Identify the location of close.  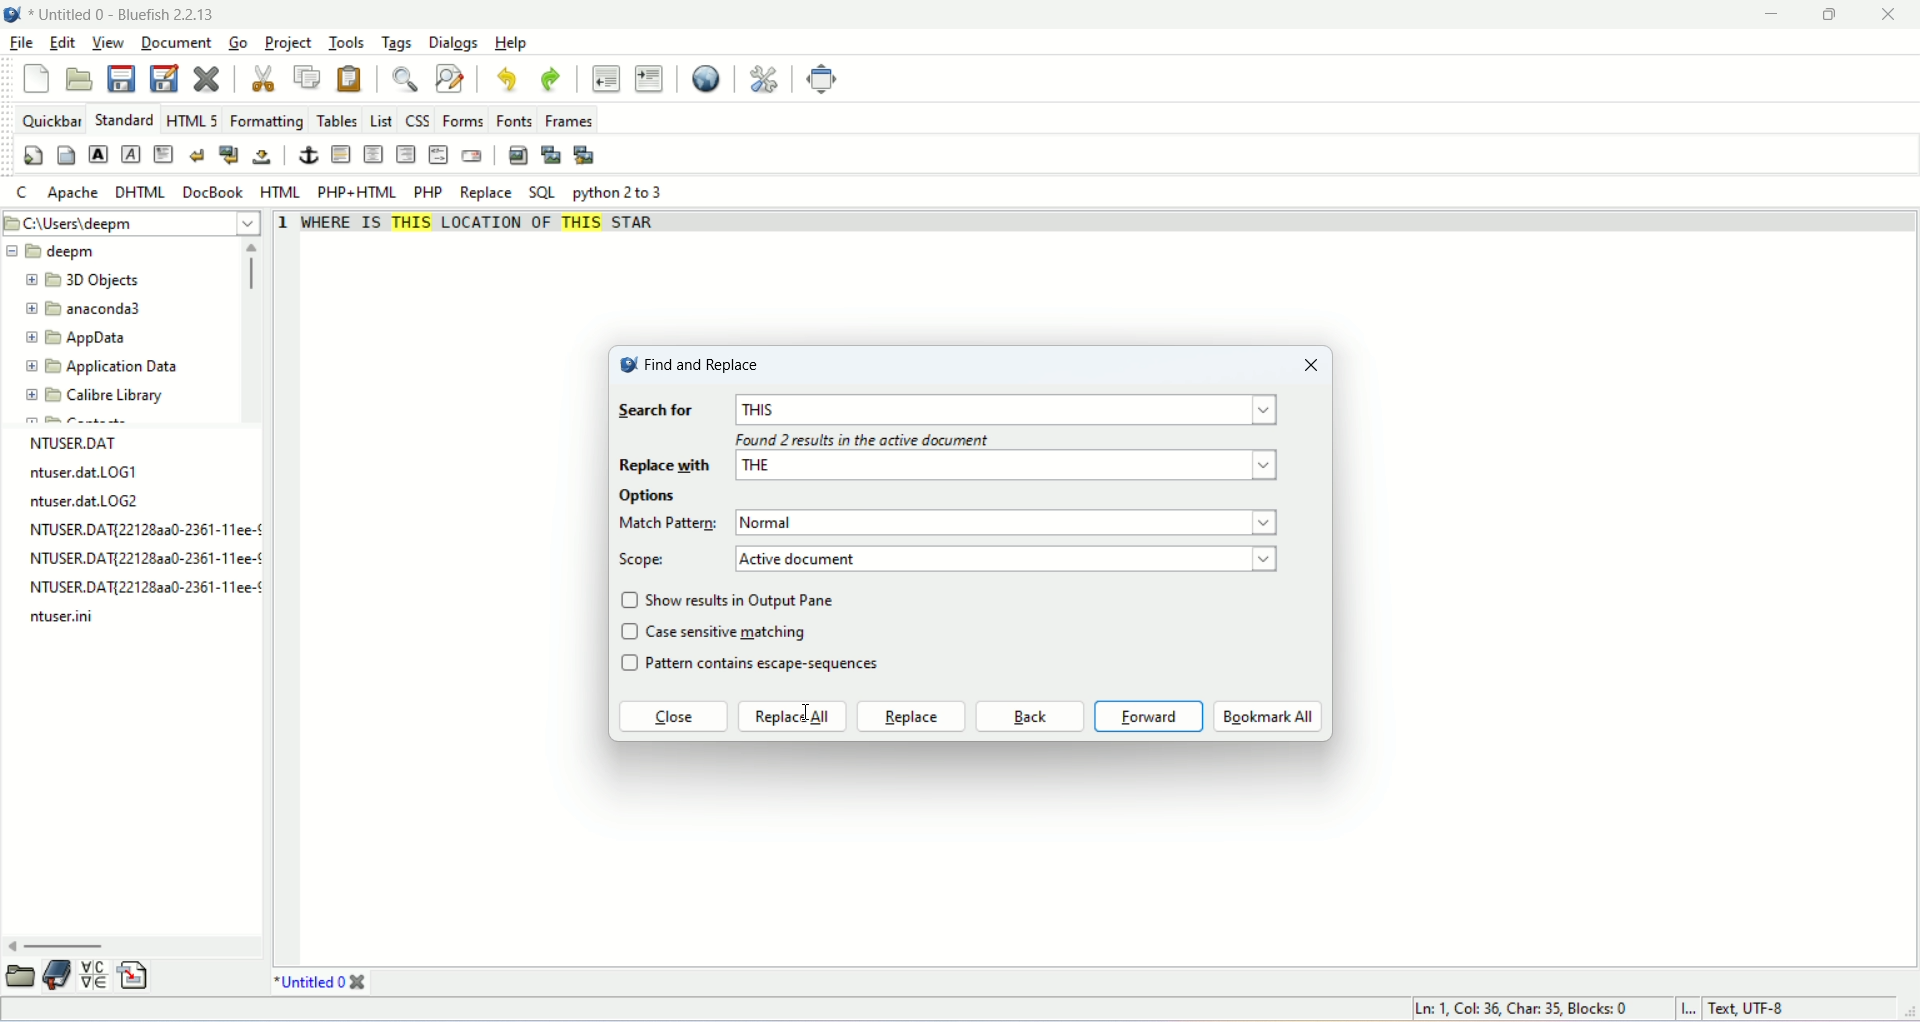
(1312, 367).